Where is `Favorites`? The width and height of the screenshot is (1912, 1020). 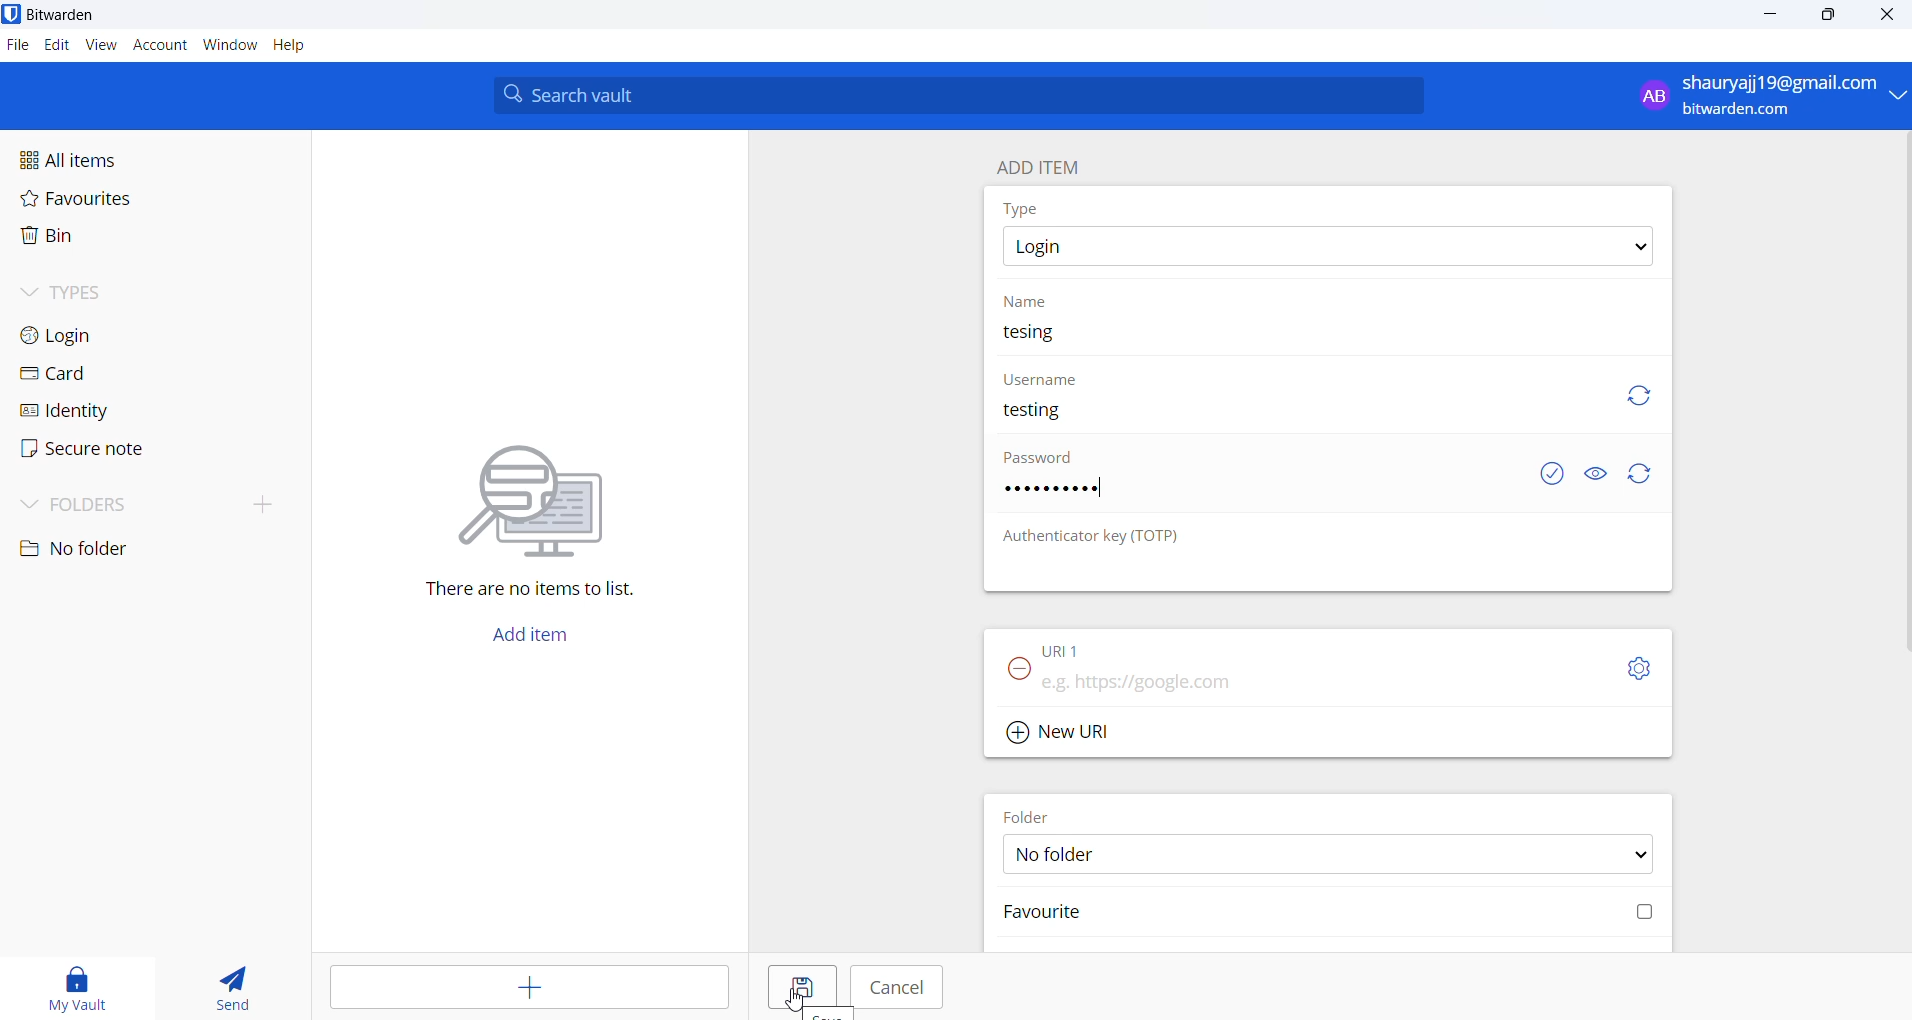 Favorites is located at coordinates (121, 203).